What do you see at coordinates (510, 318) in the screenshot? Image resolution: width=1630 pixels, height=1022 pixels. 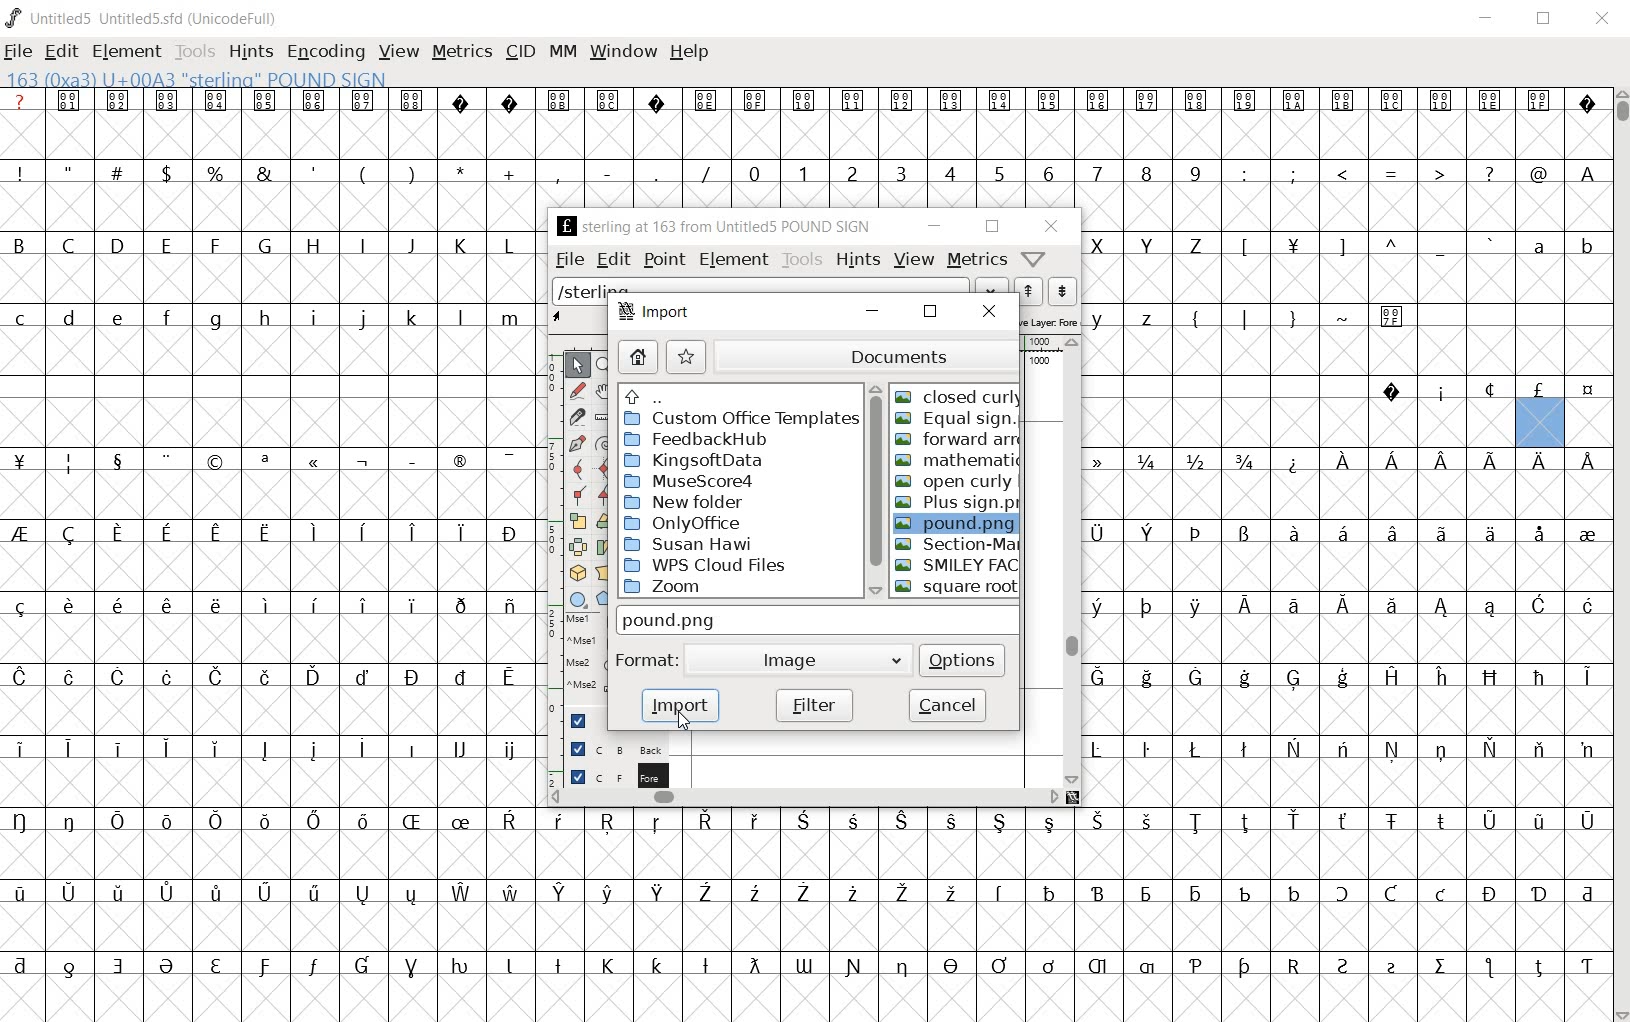 I see `m` at bounding box center [510, 318].